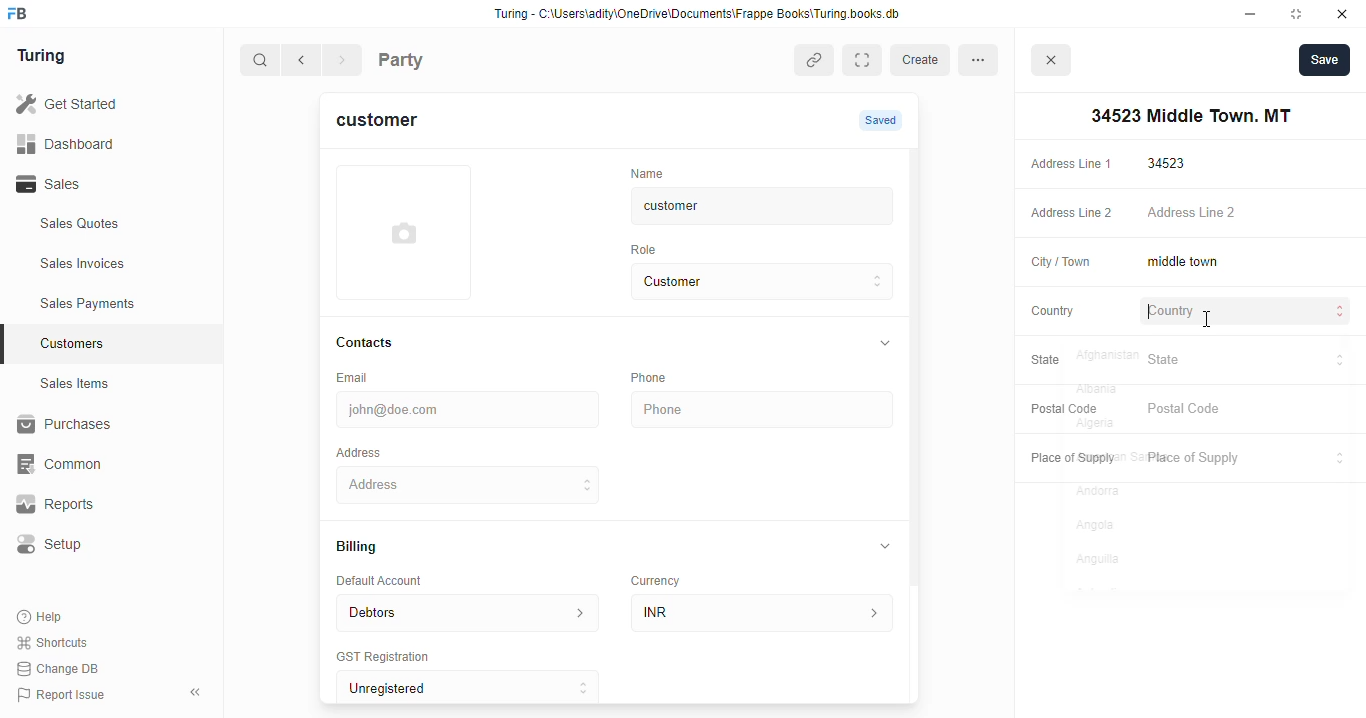  What do you see at coordinates (366, 548) in the screenshot?
I see `Billing` at bounding box center [366, 548].